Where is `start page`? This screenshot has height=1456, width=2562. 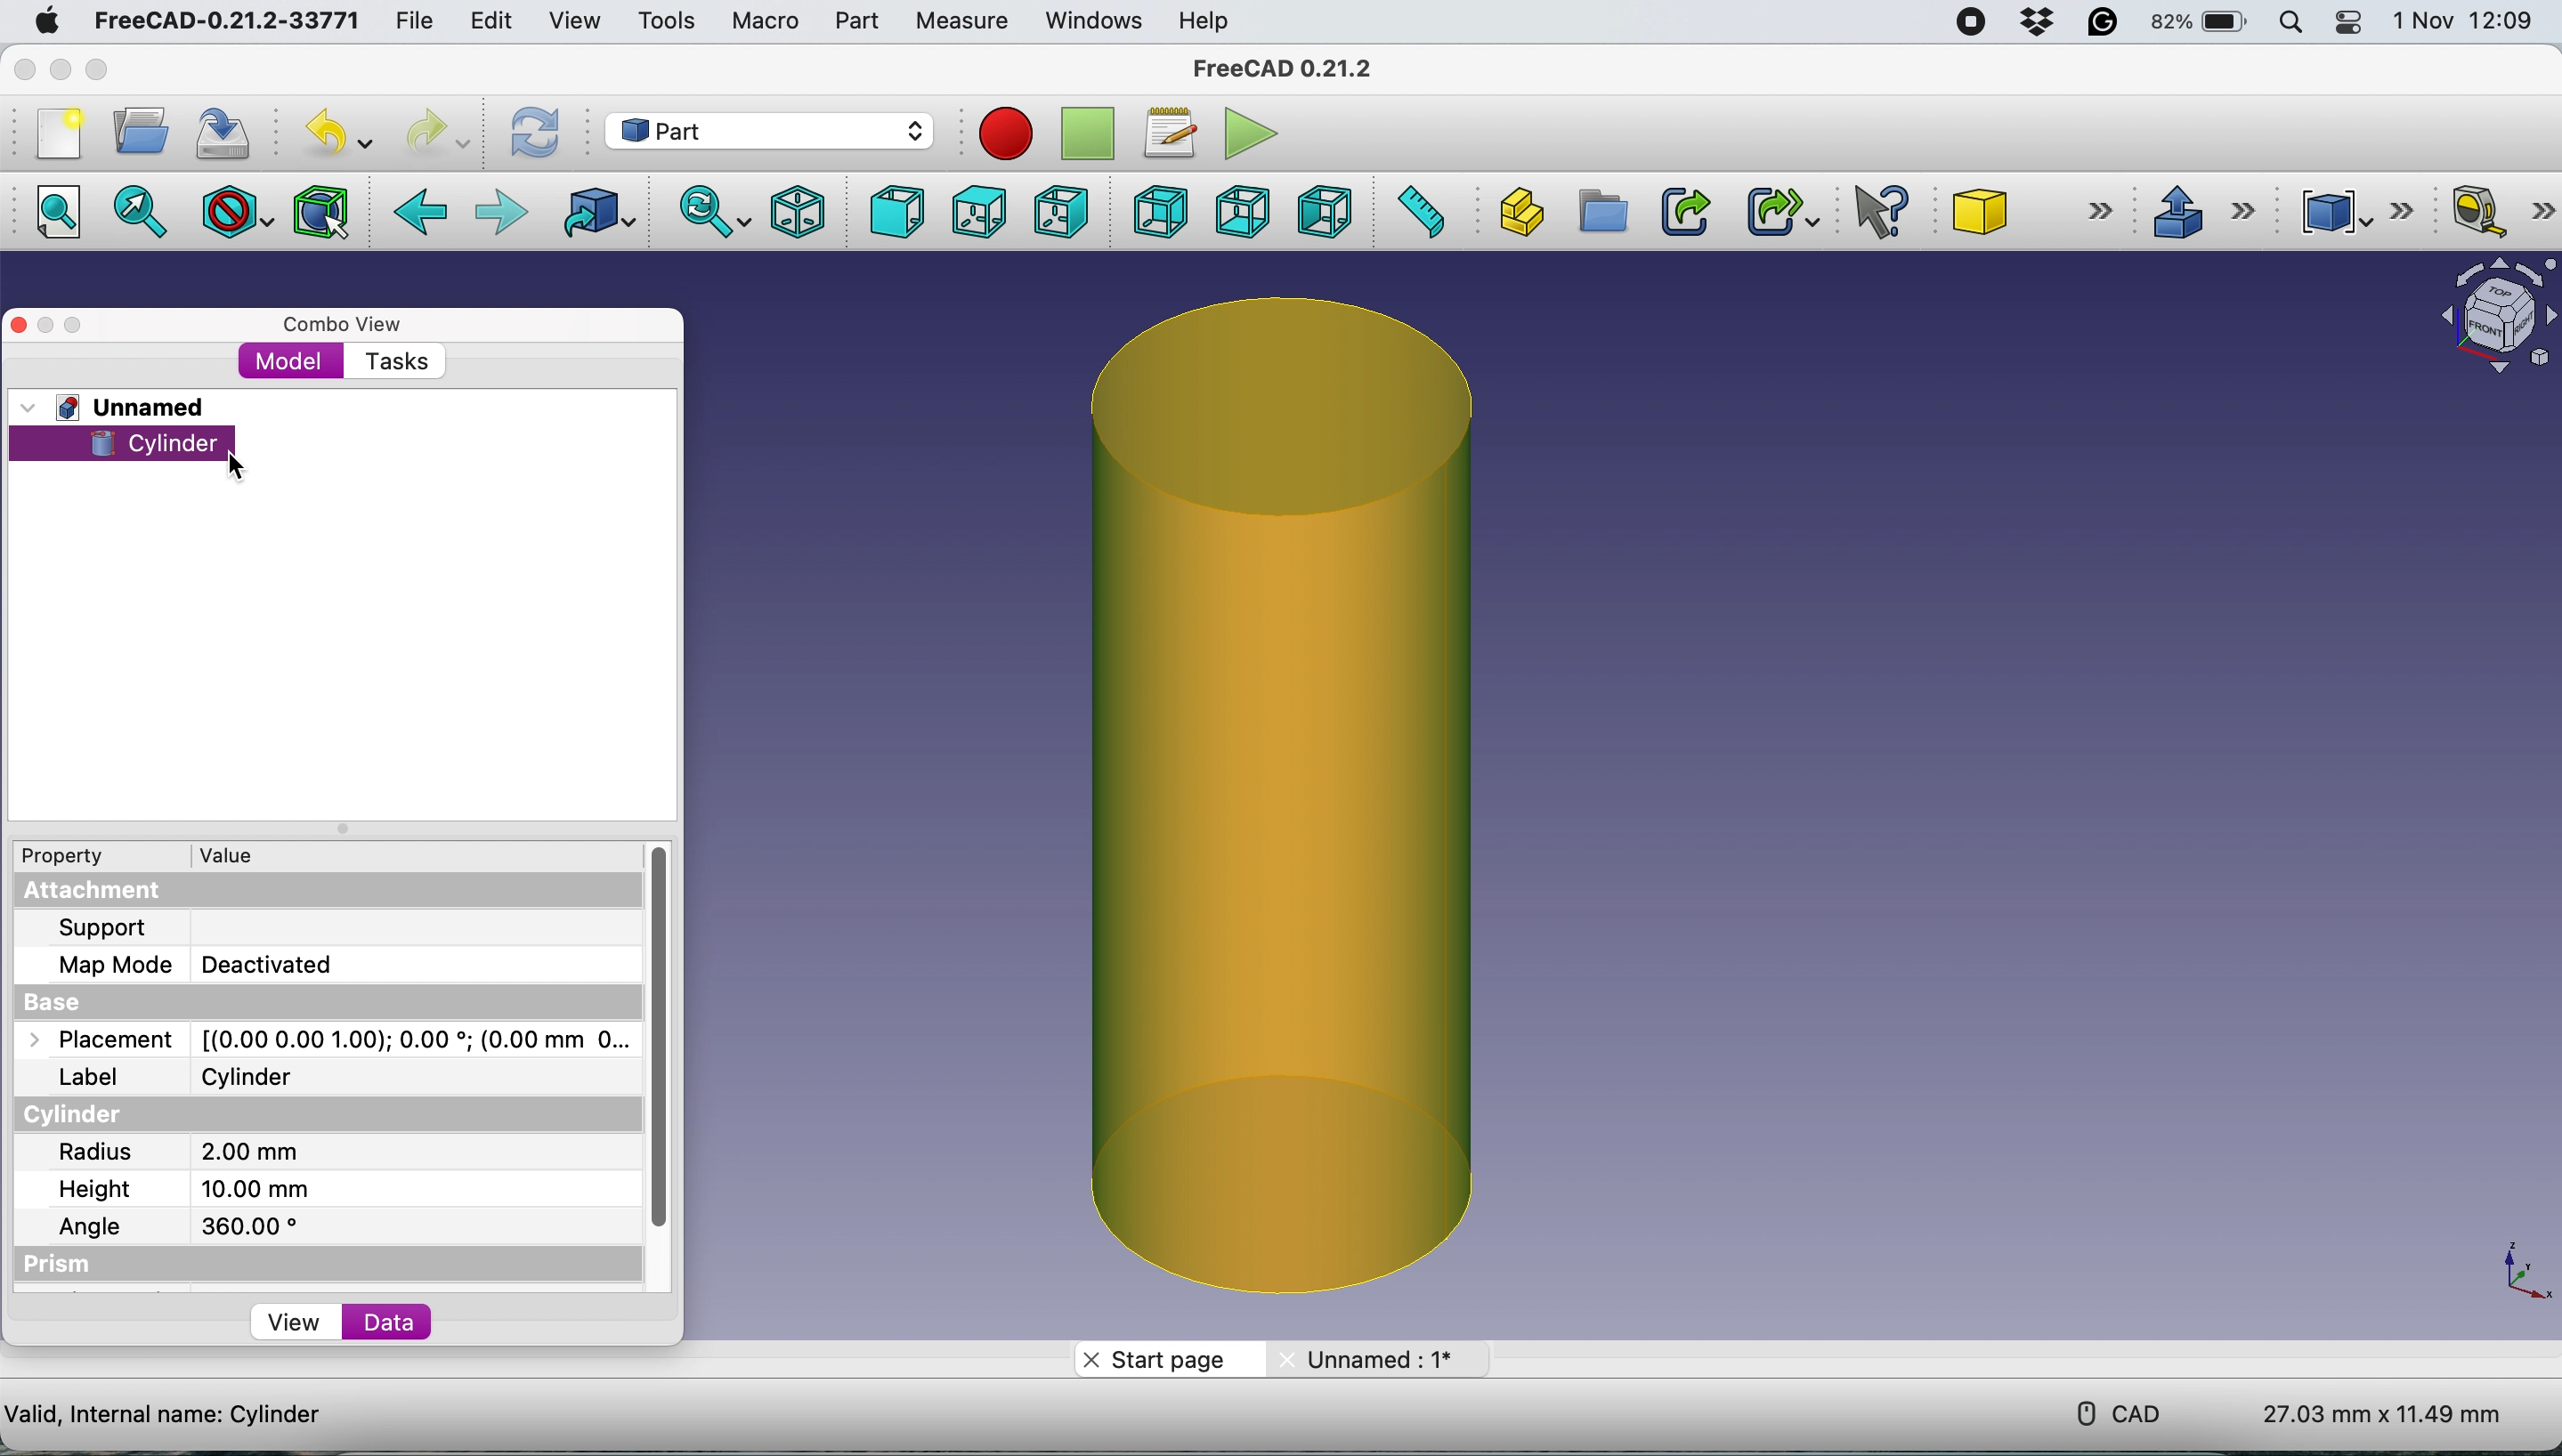
start page is located at coordinates (1163, 1363).